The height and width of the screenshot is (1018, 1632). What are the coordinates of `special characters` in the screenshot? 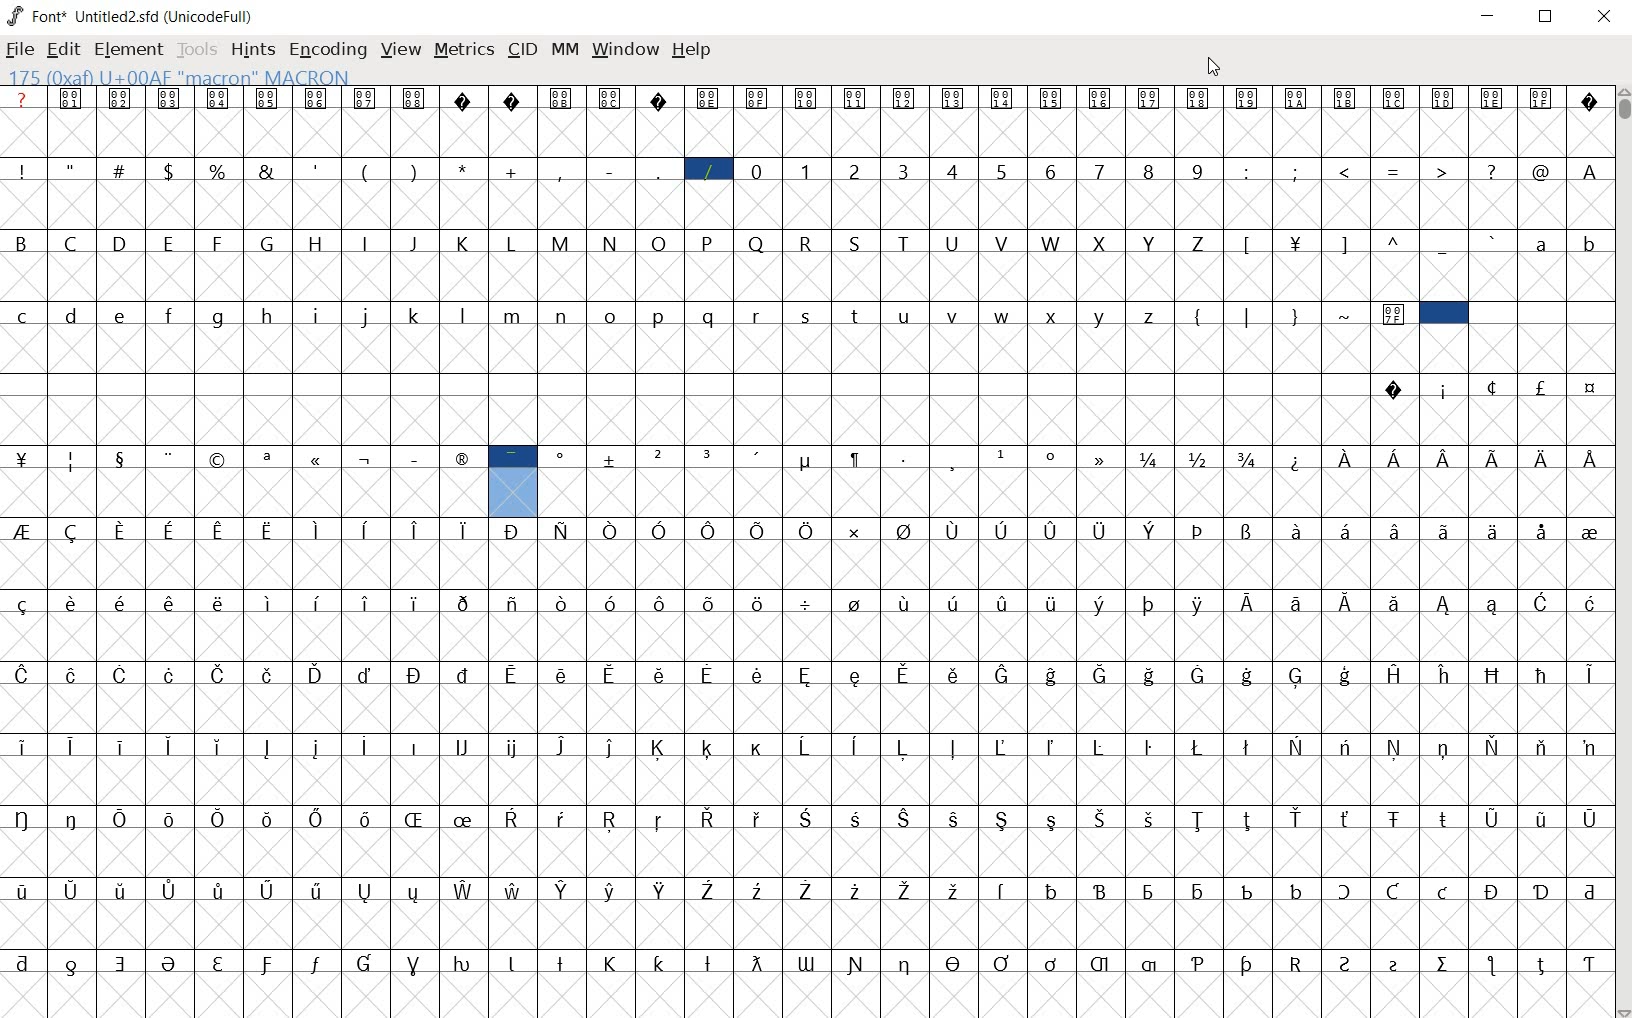 It's located at (23, 660).